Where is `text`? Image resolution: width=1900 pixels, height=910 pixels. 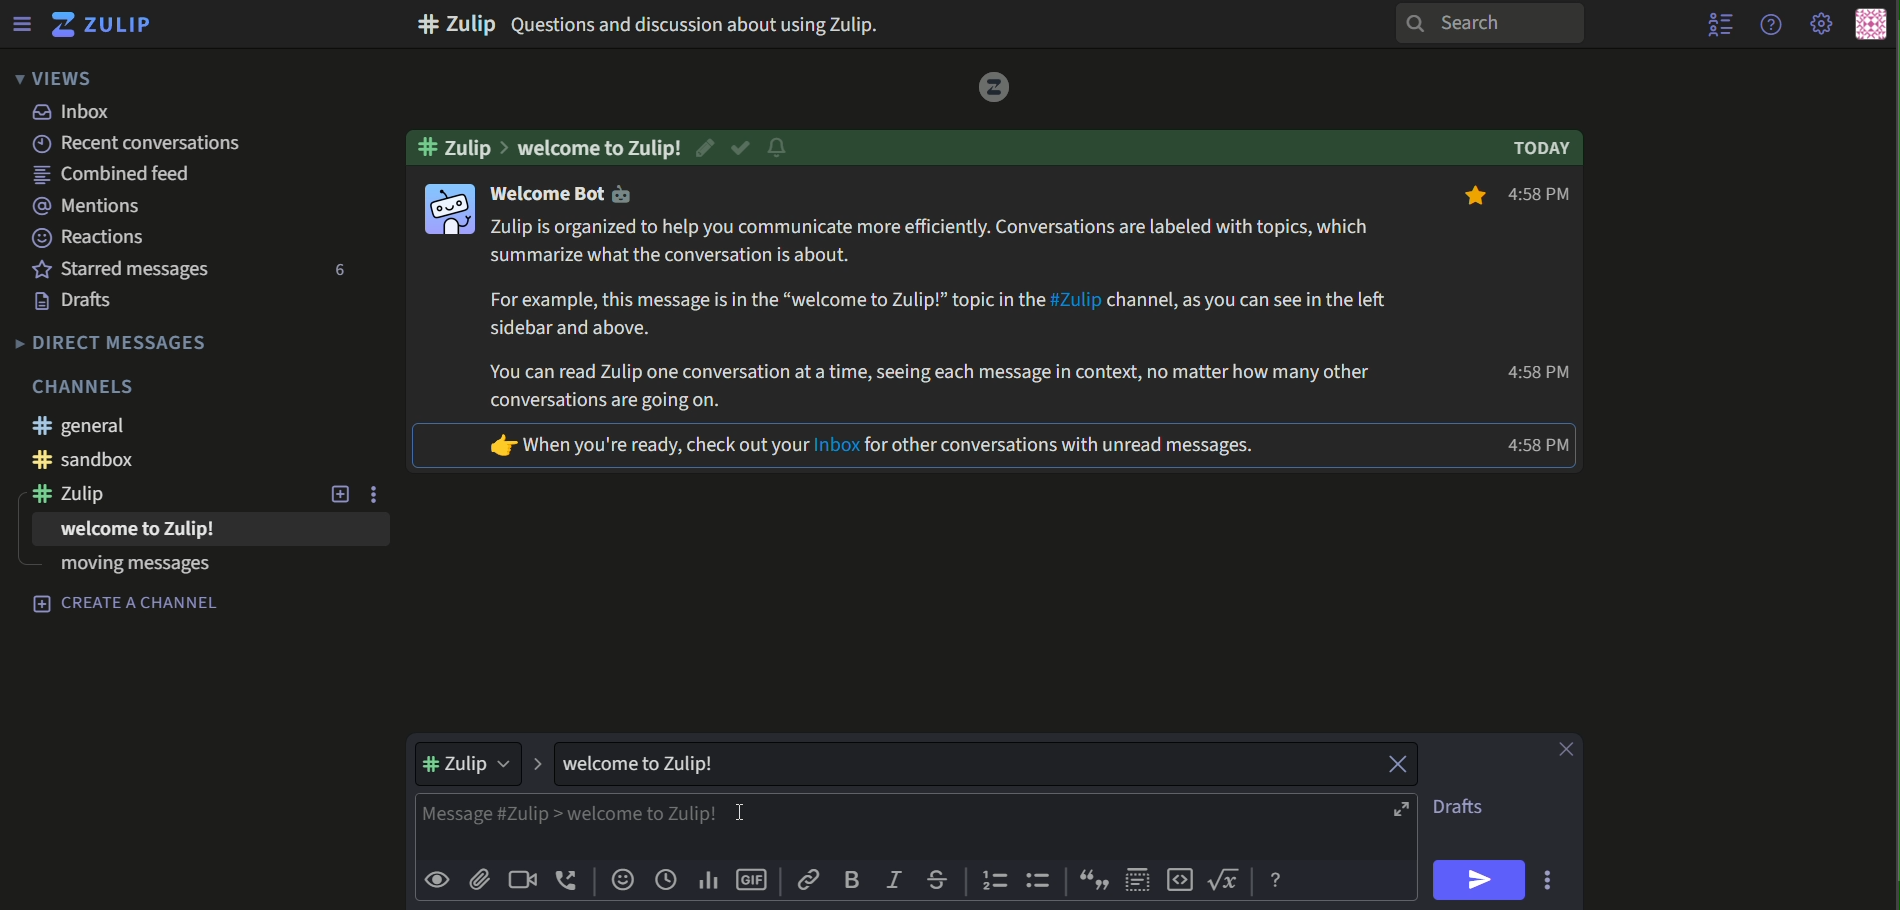 text is located at coordinates (90, 237).